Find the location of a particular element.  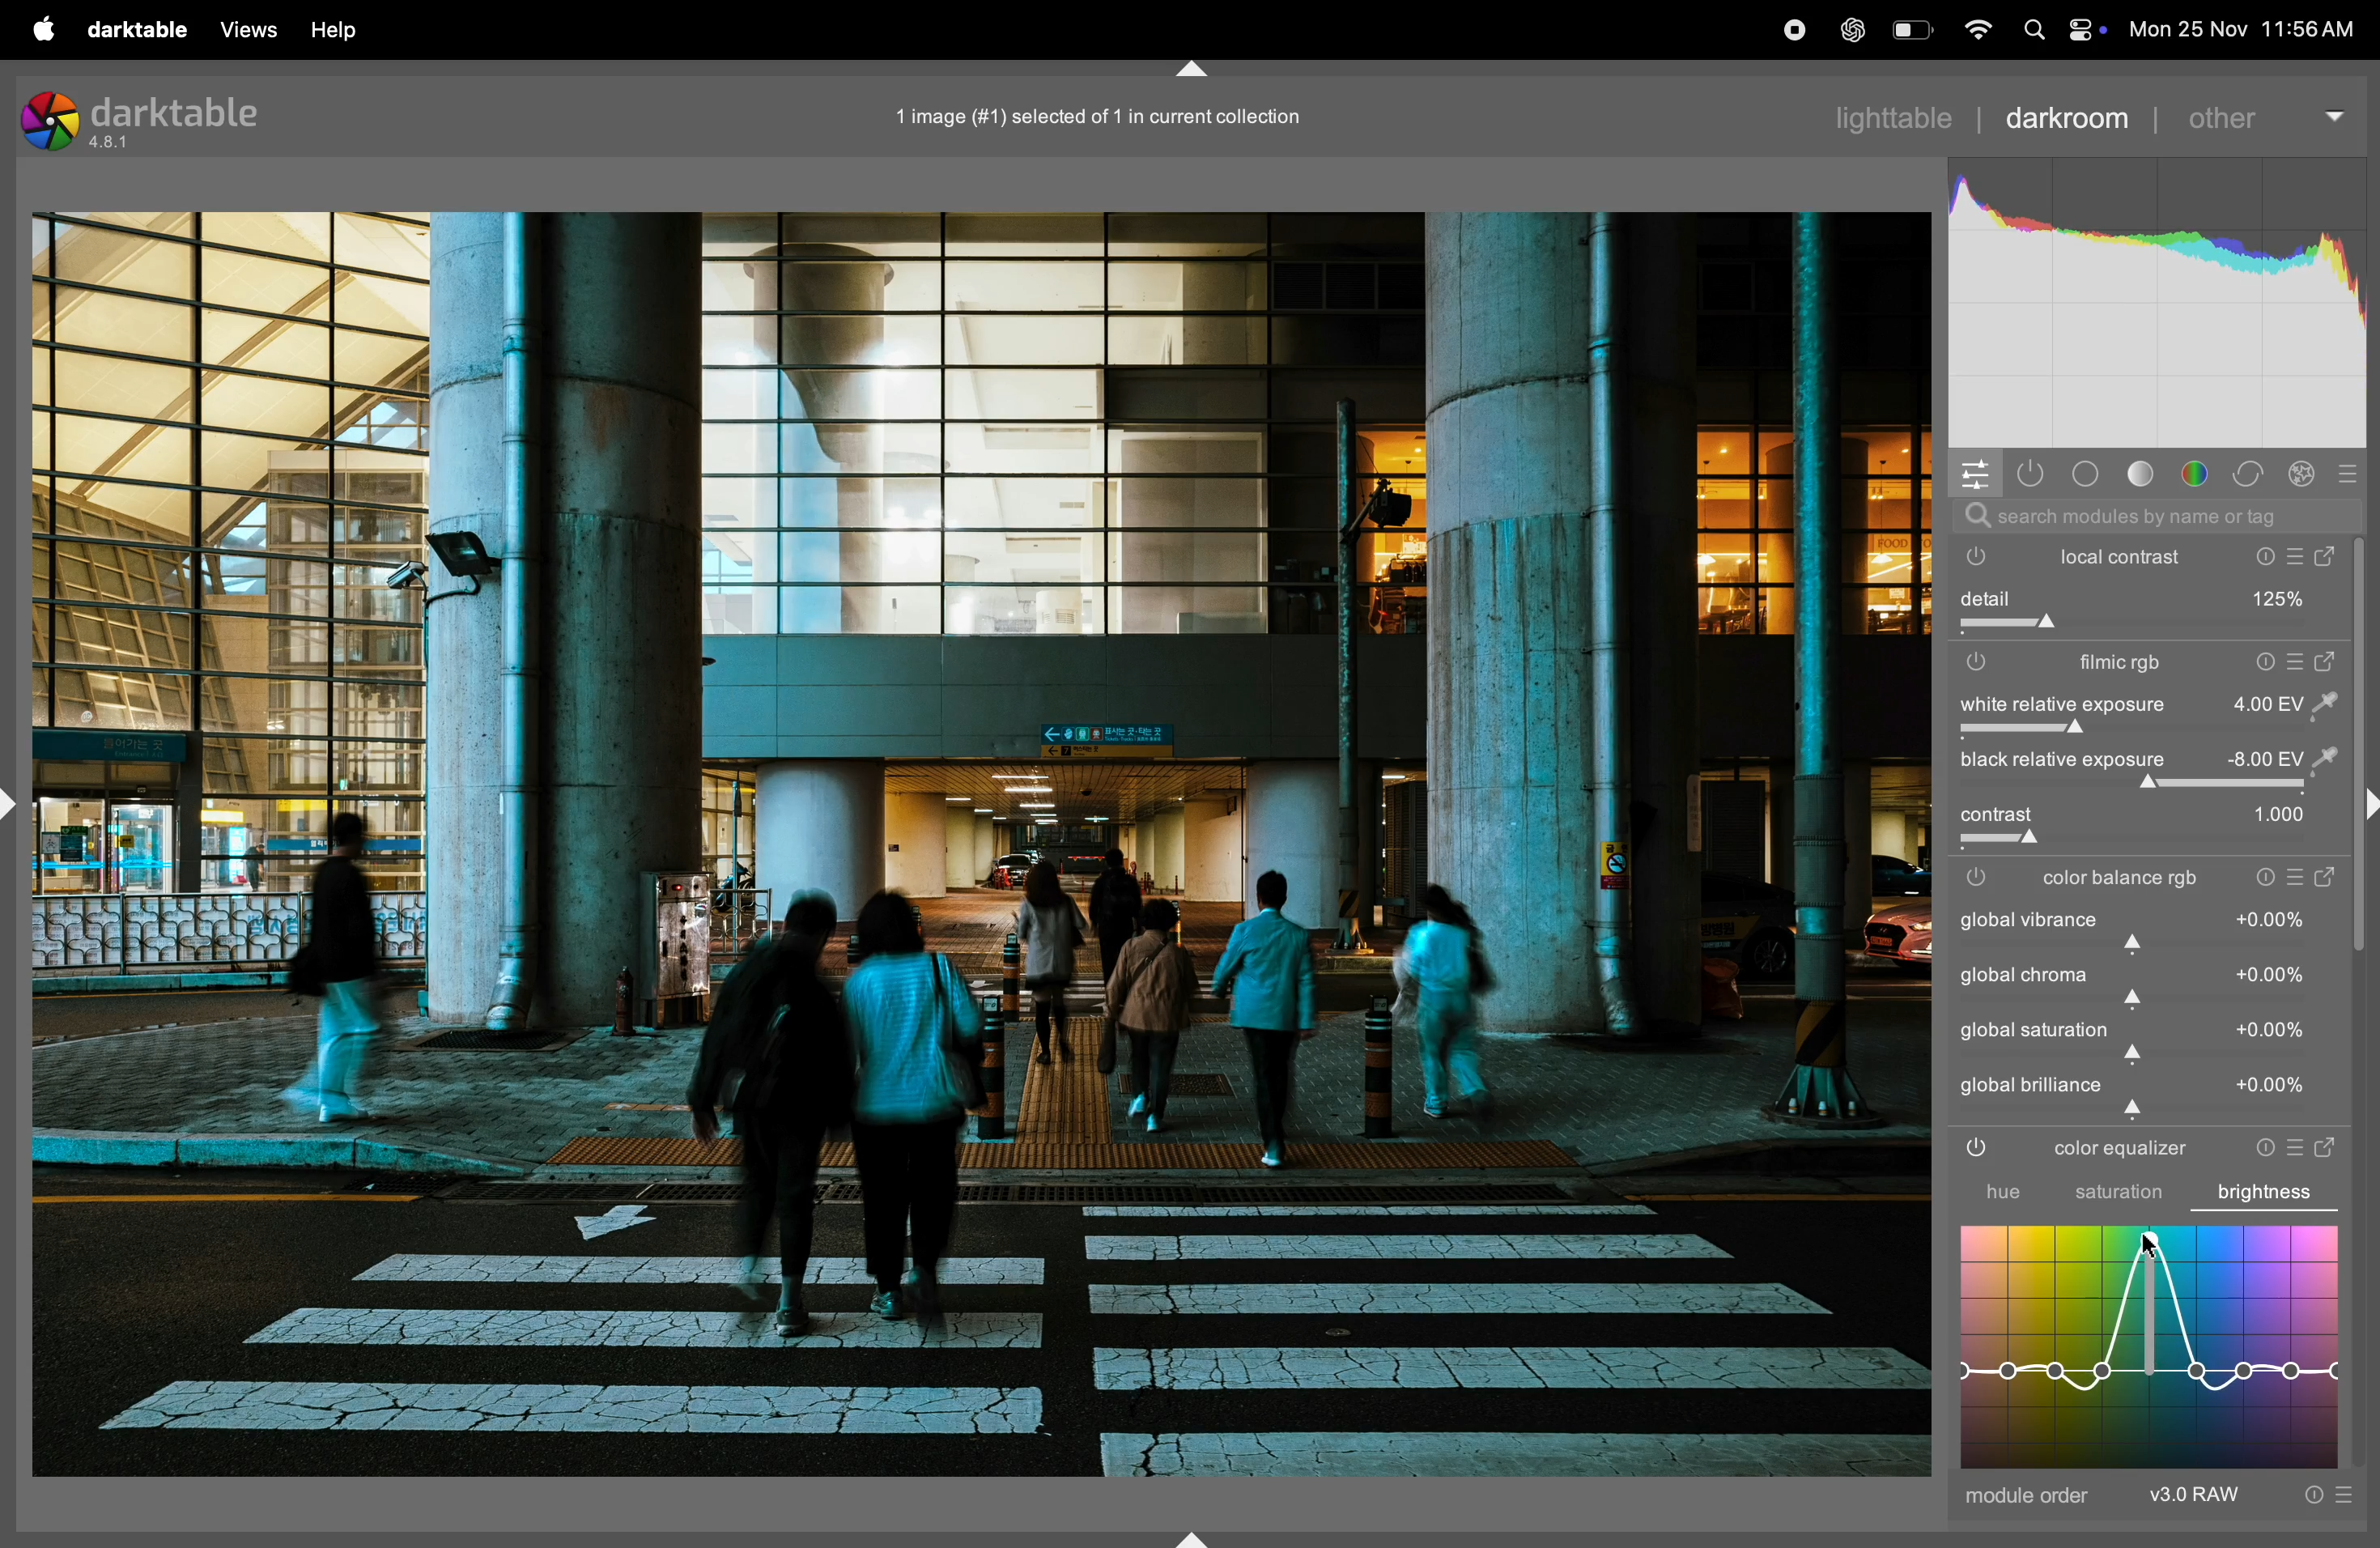

preset is located at coordinates (2348, 471).